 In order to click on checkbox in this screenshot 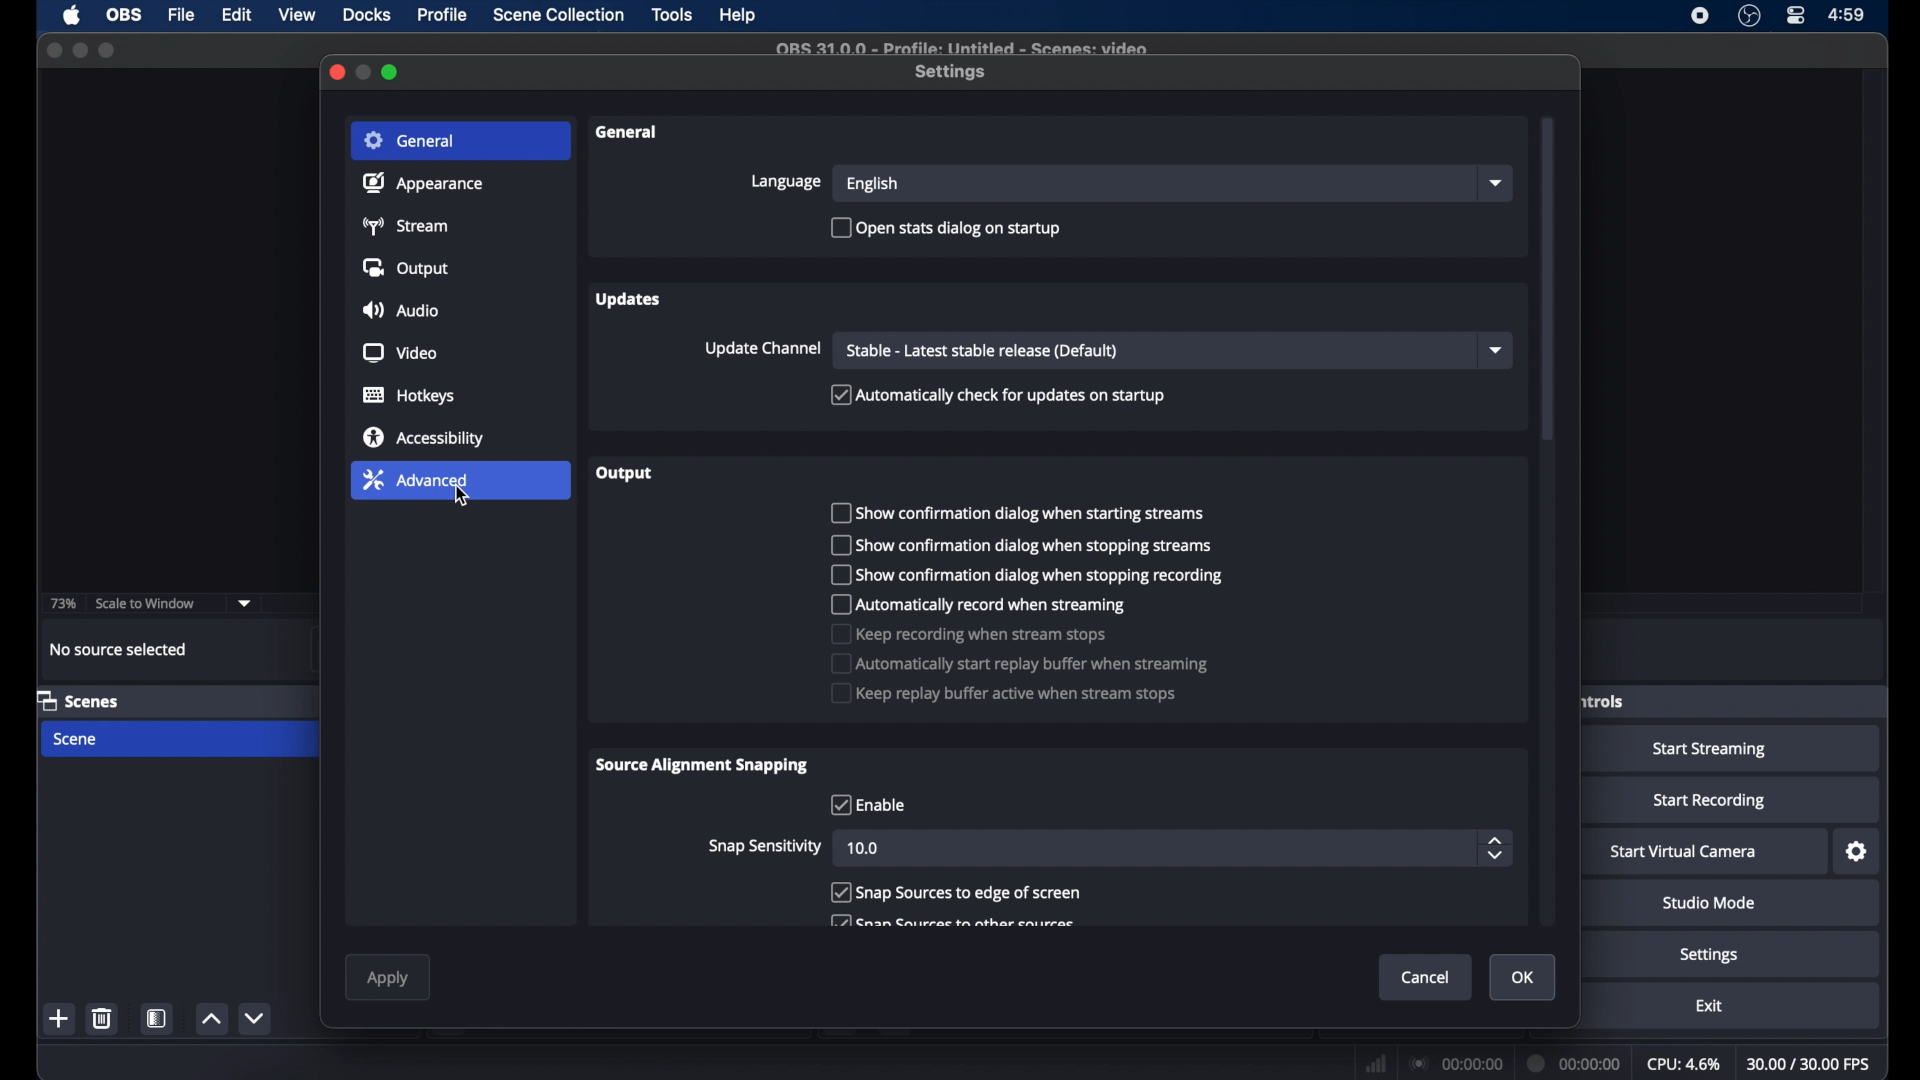, I will do `click(952, 922)`.